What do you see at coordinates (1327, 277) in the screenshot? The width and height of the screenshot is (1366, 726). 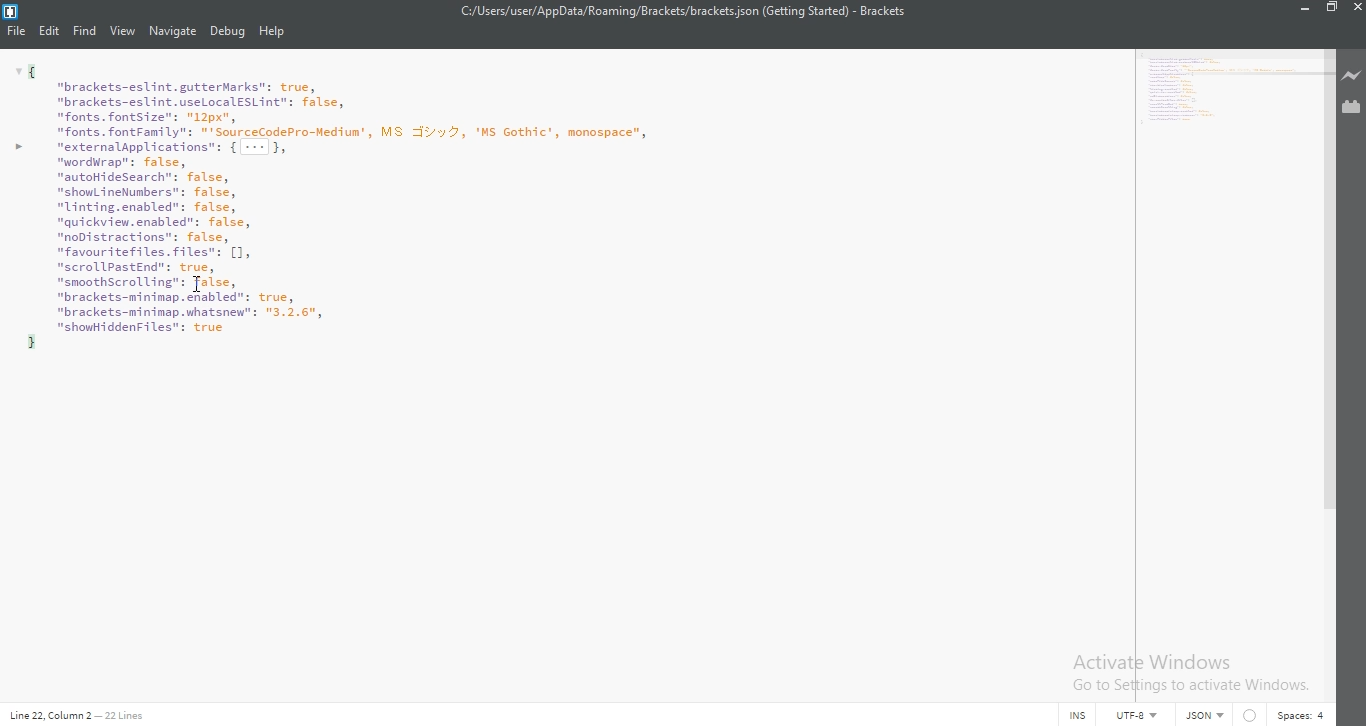 I see `Vertical Scroll bar` at bounding box center [1327, 277].